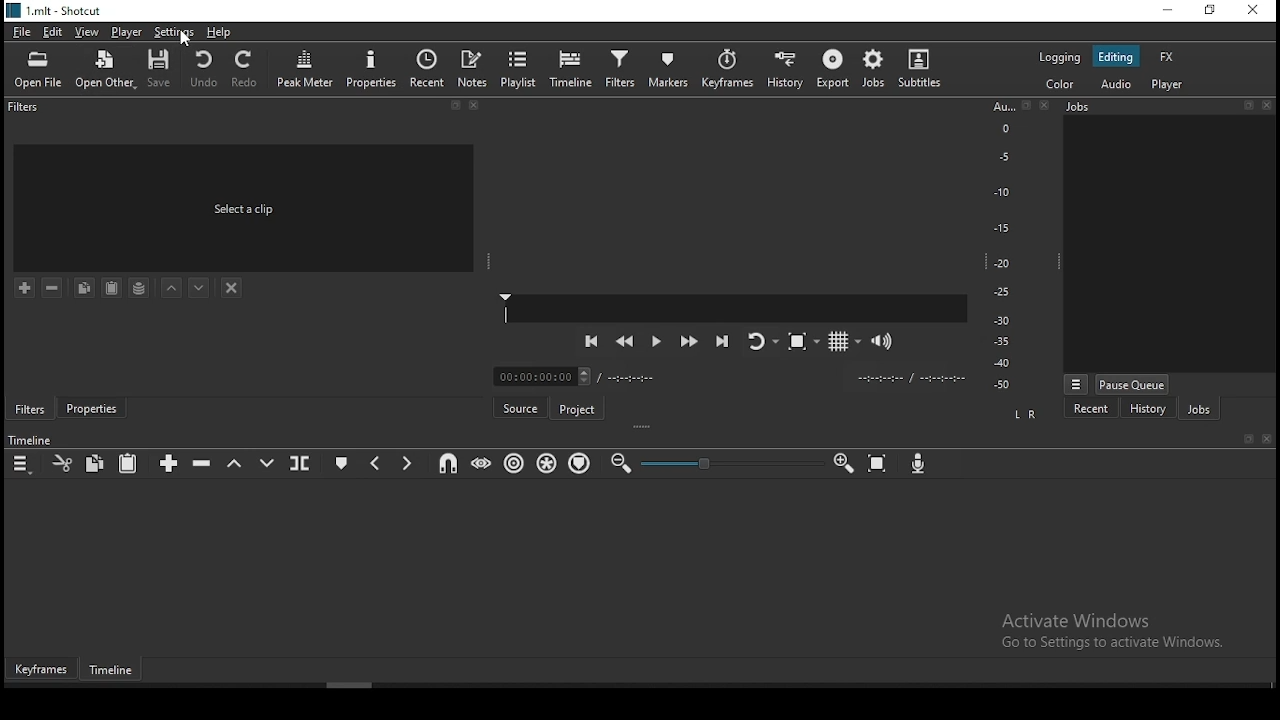 The height and width of the screenshot is (720, 1280). Describe the element at coordinates (29, 408) in the screenshot. I see `filters` at that location.